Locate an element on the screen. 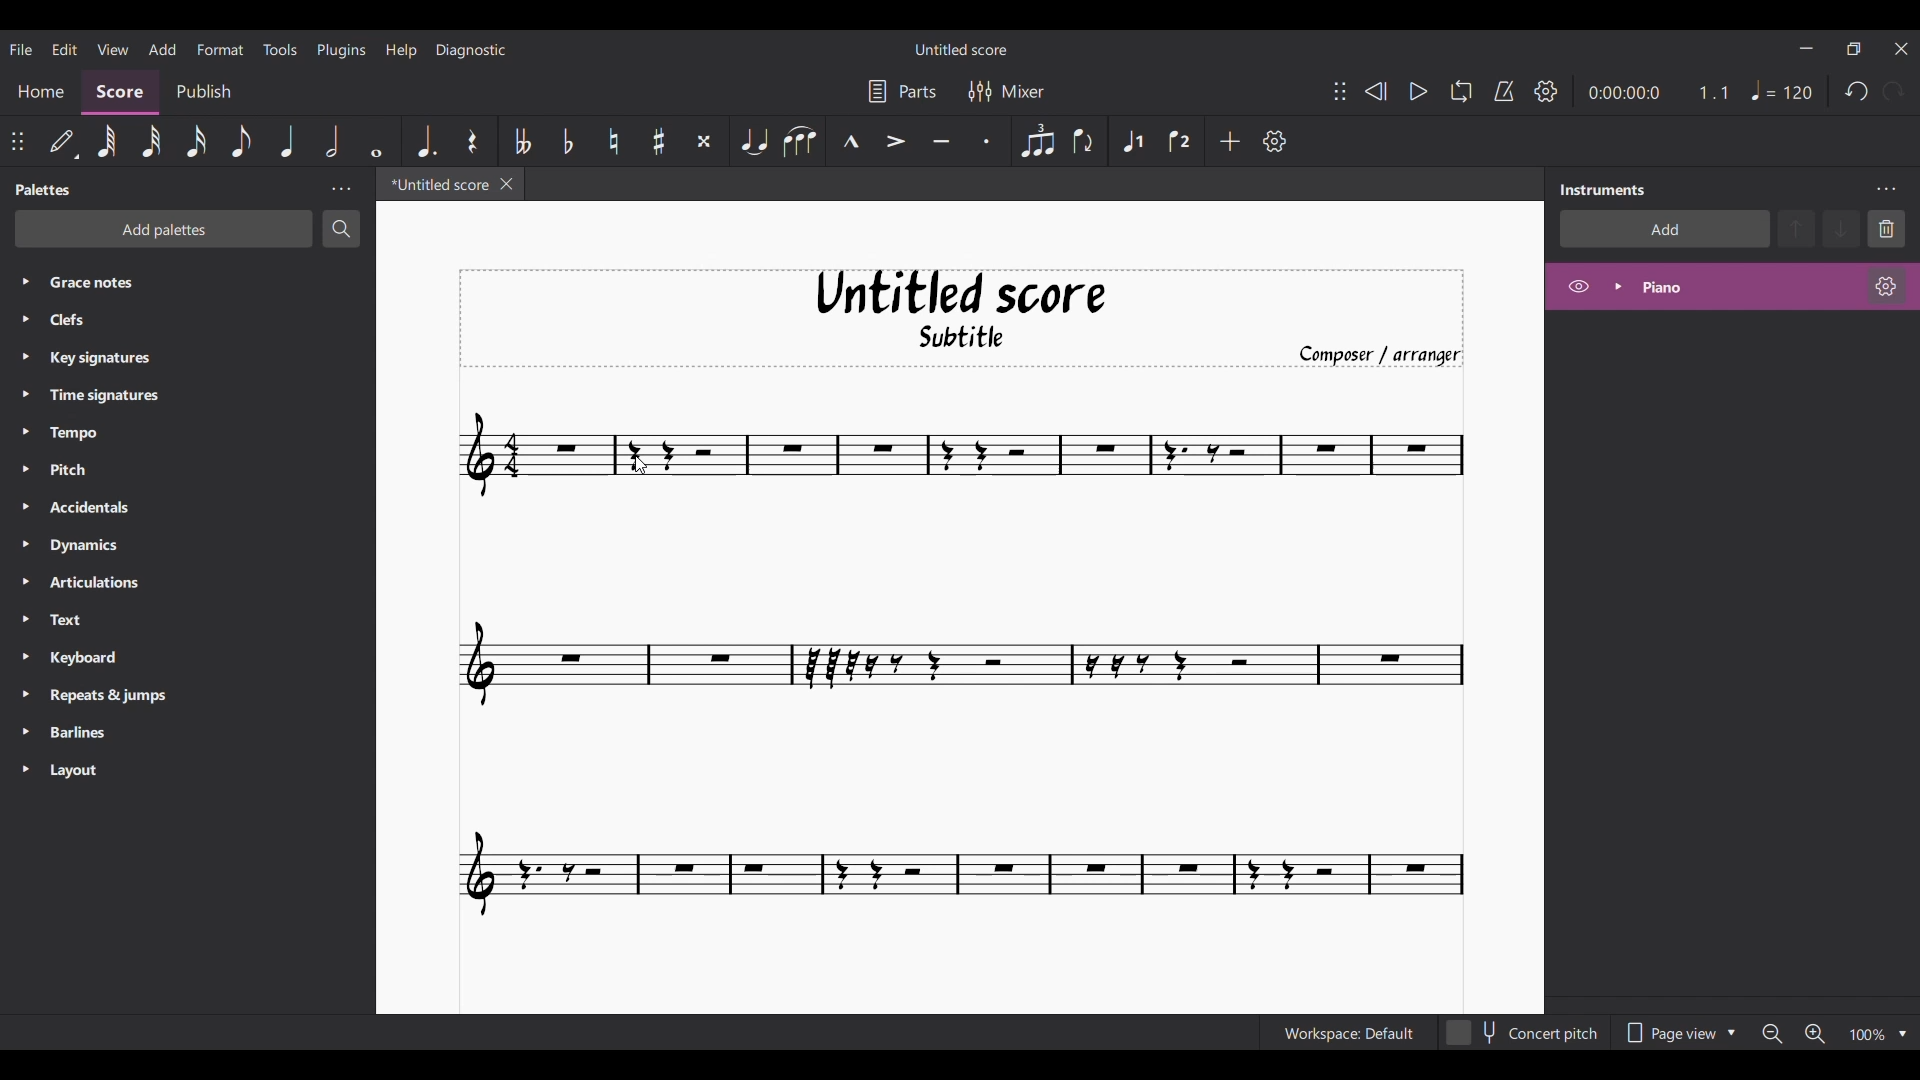 The height and width of the screenshot is (1080, 1920). Song duration and ratio is located at coordinates (1659, 92).